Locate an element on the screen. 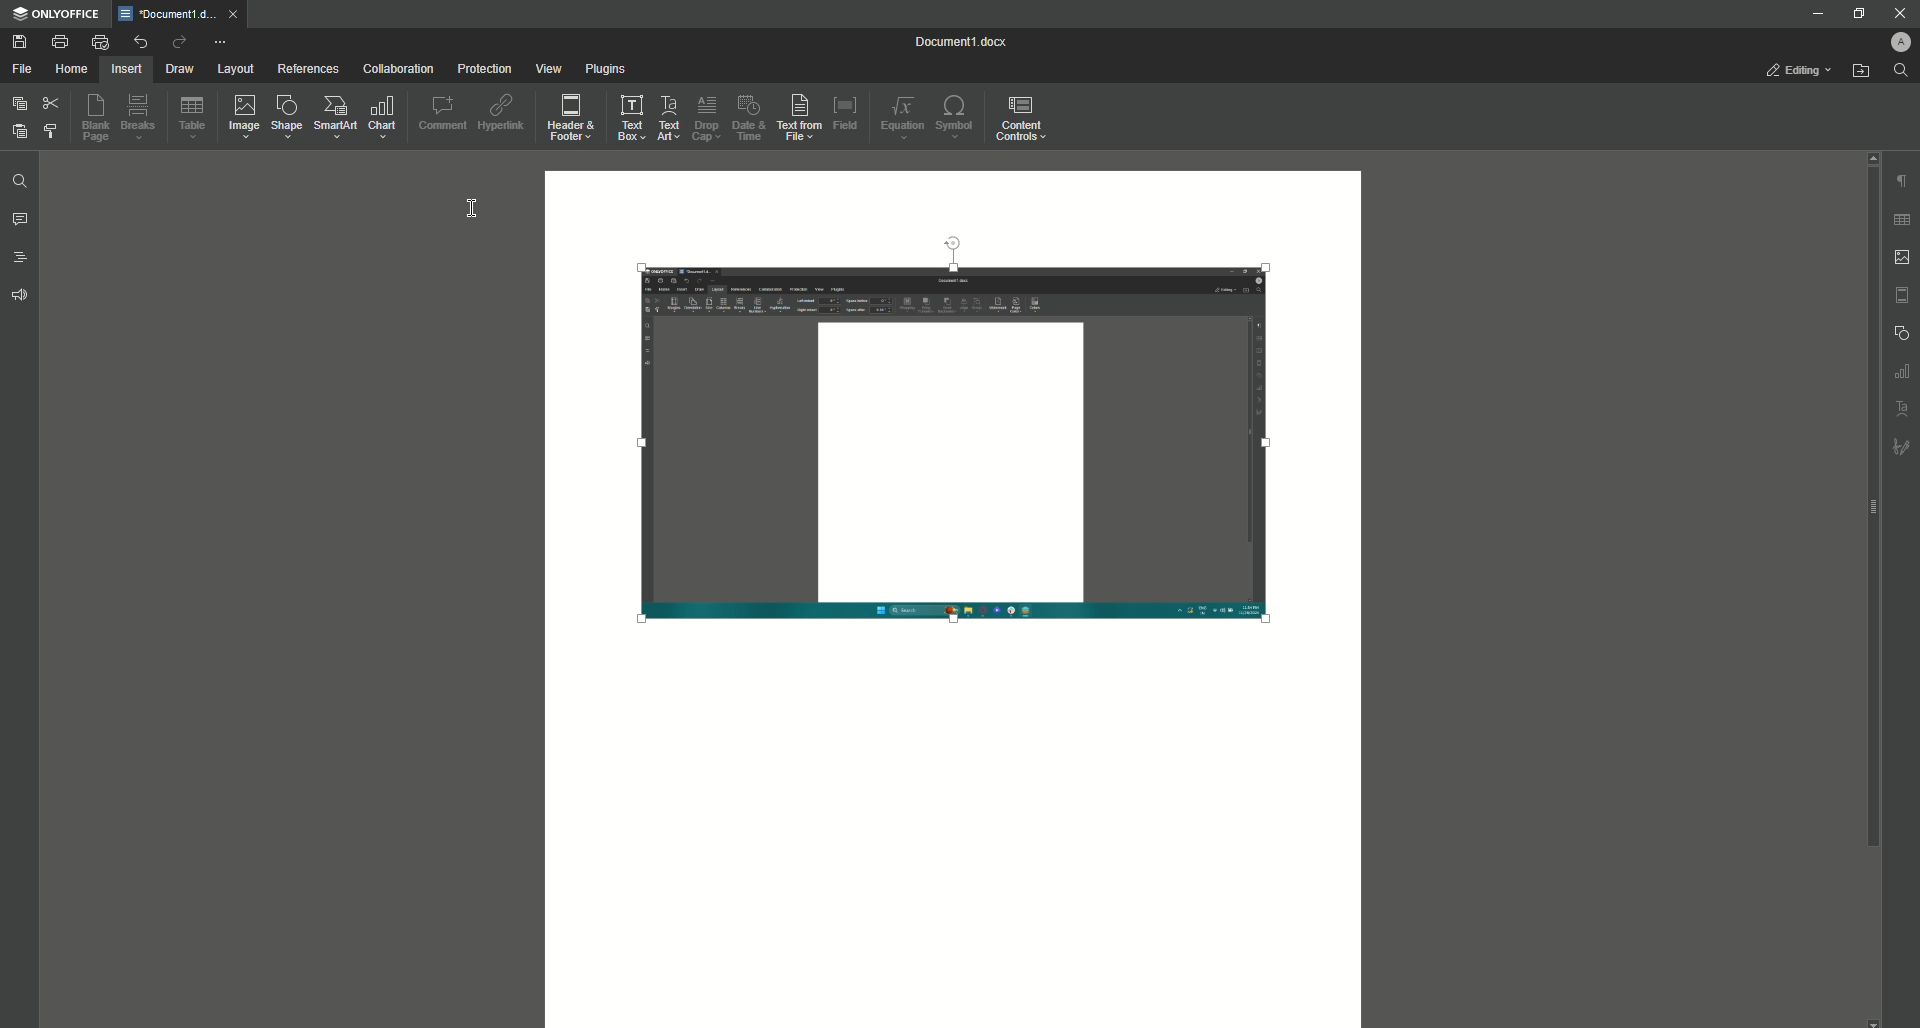 The image size is (1920, 1028). Tab 1 is located at coordinates (167, 15).